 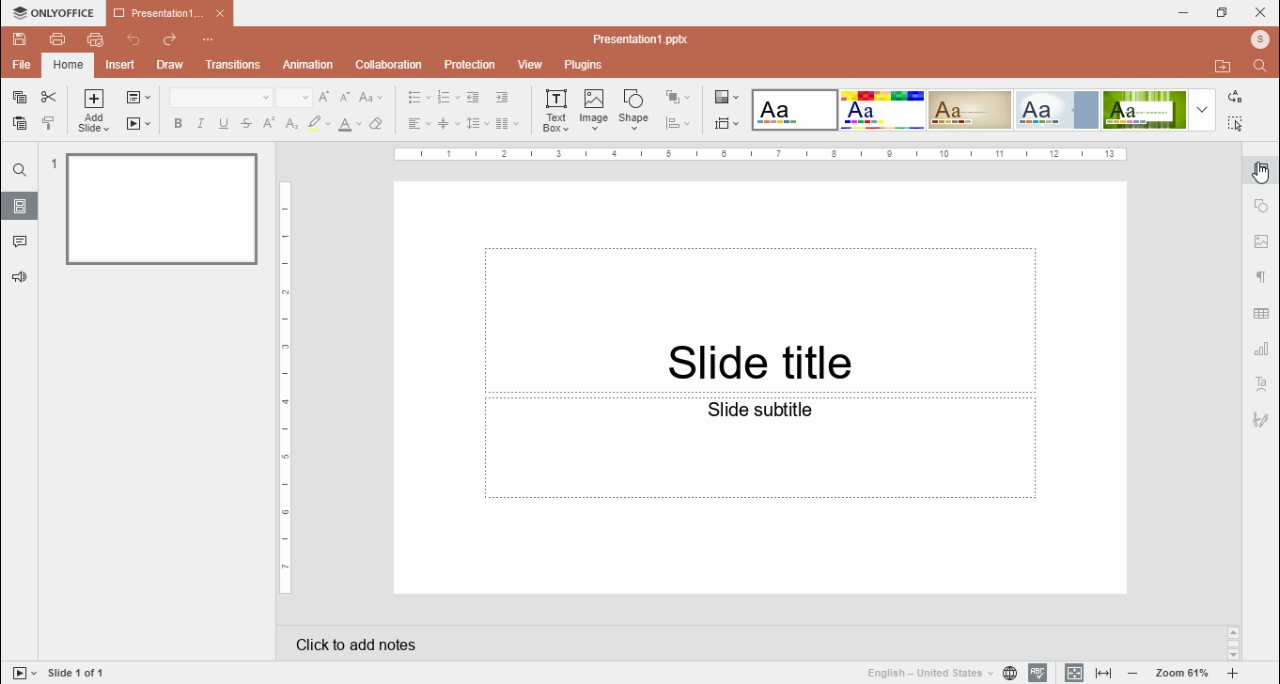 I want to click on table settings, so click(x=1262, y=316).